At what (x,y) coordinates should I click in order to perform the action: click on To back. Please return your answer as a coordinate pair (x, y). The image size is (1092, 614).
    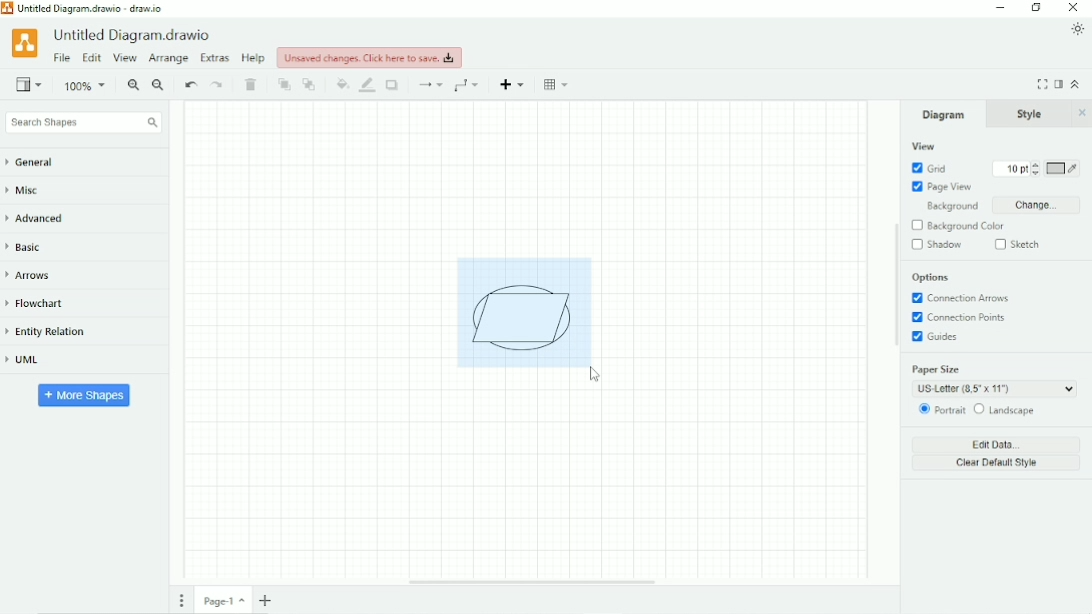
    Looking at the image, I should click on (310, 84).